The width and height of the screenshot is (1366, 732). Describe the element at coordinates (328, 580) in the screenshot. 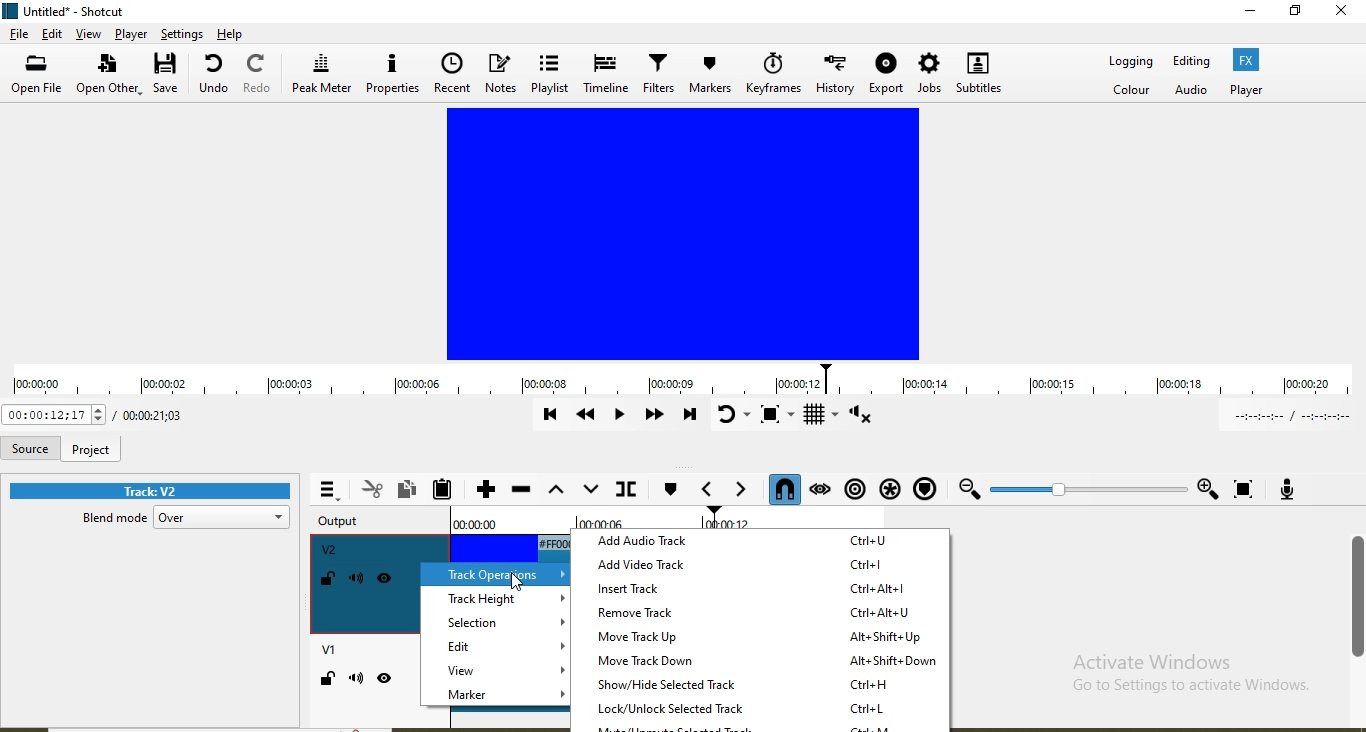

I see `Lock` at that location.